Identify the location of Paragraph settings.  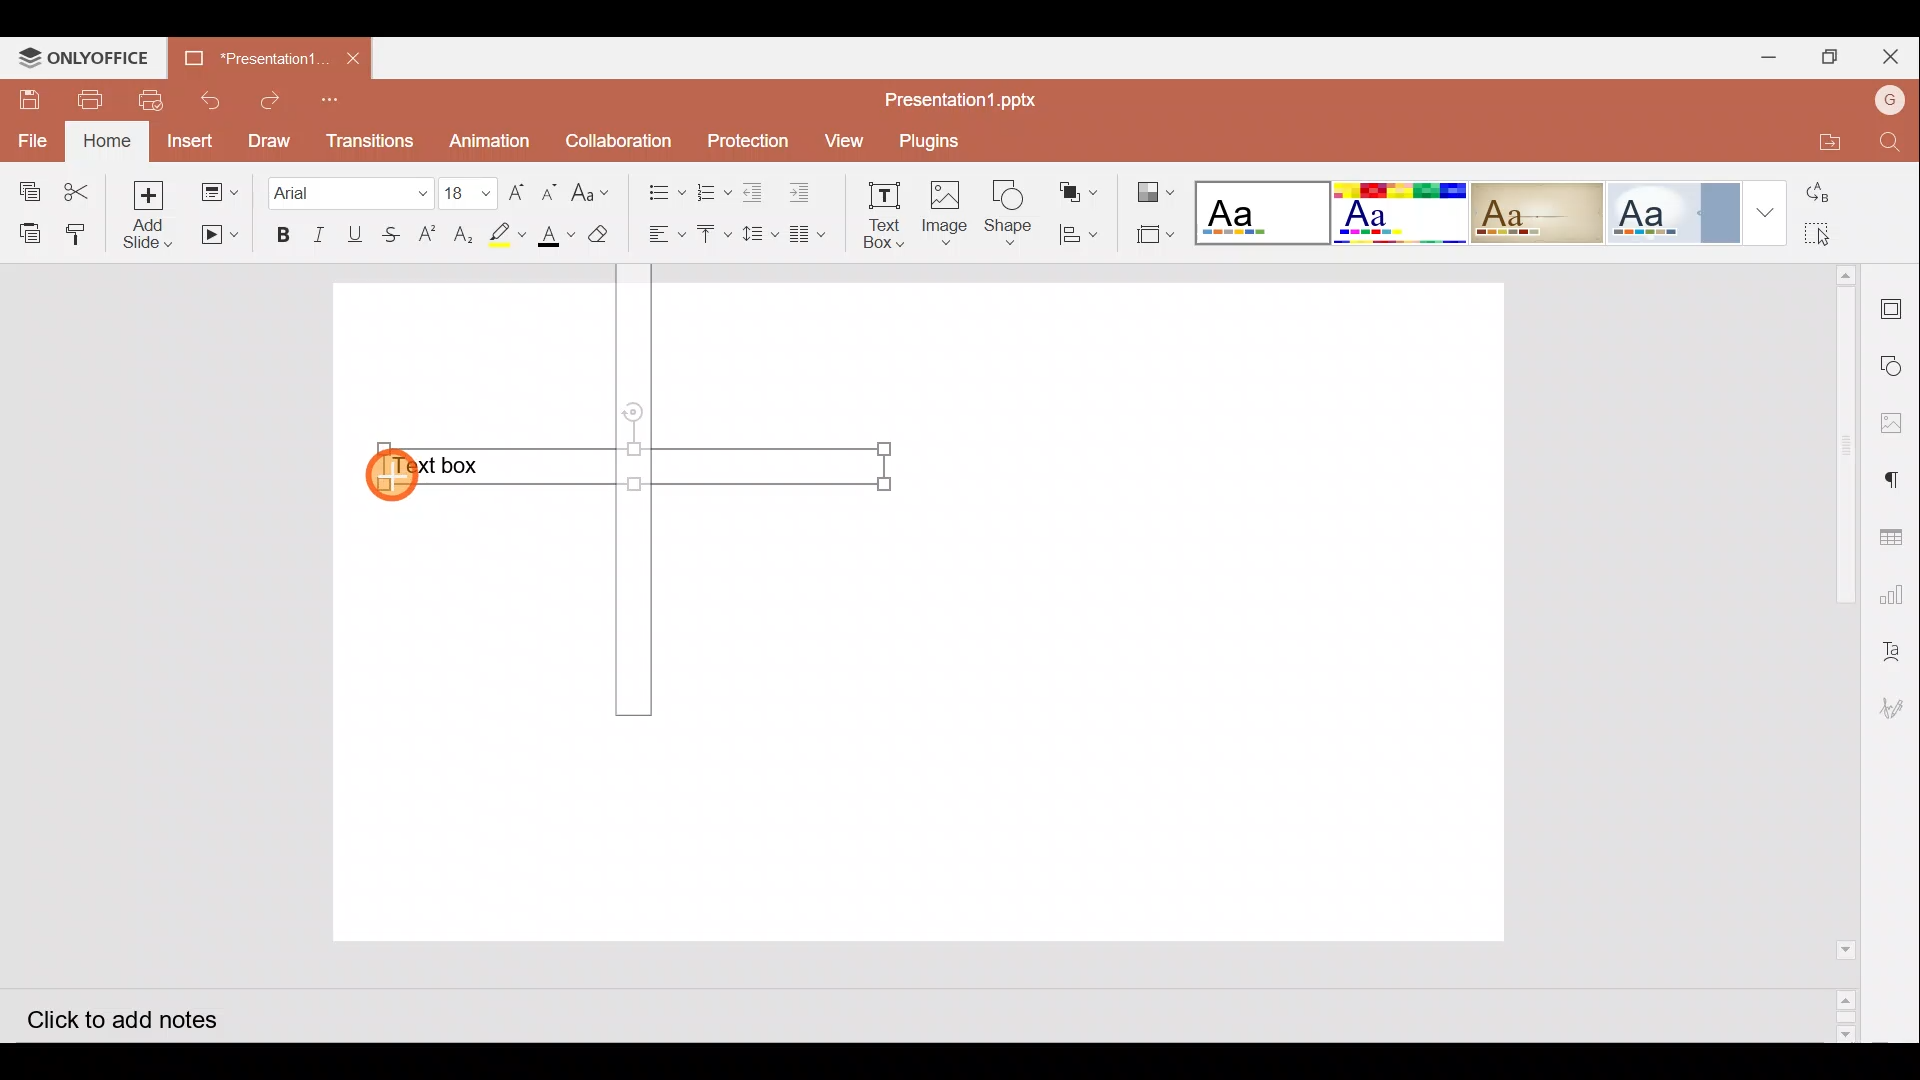
(1900, 478).